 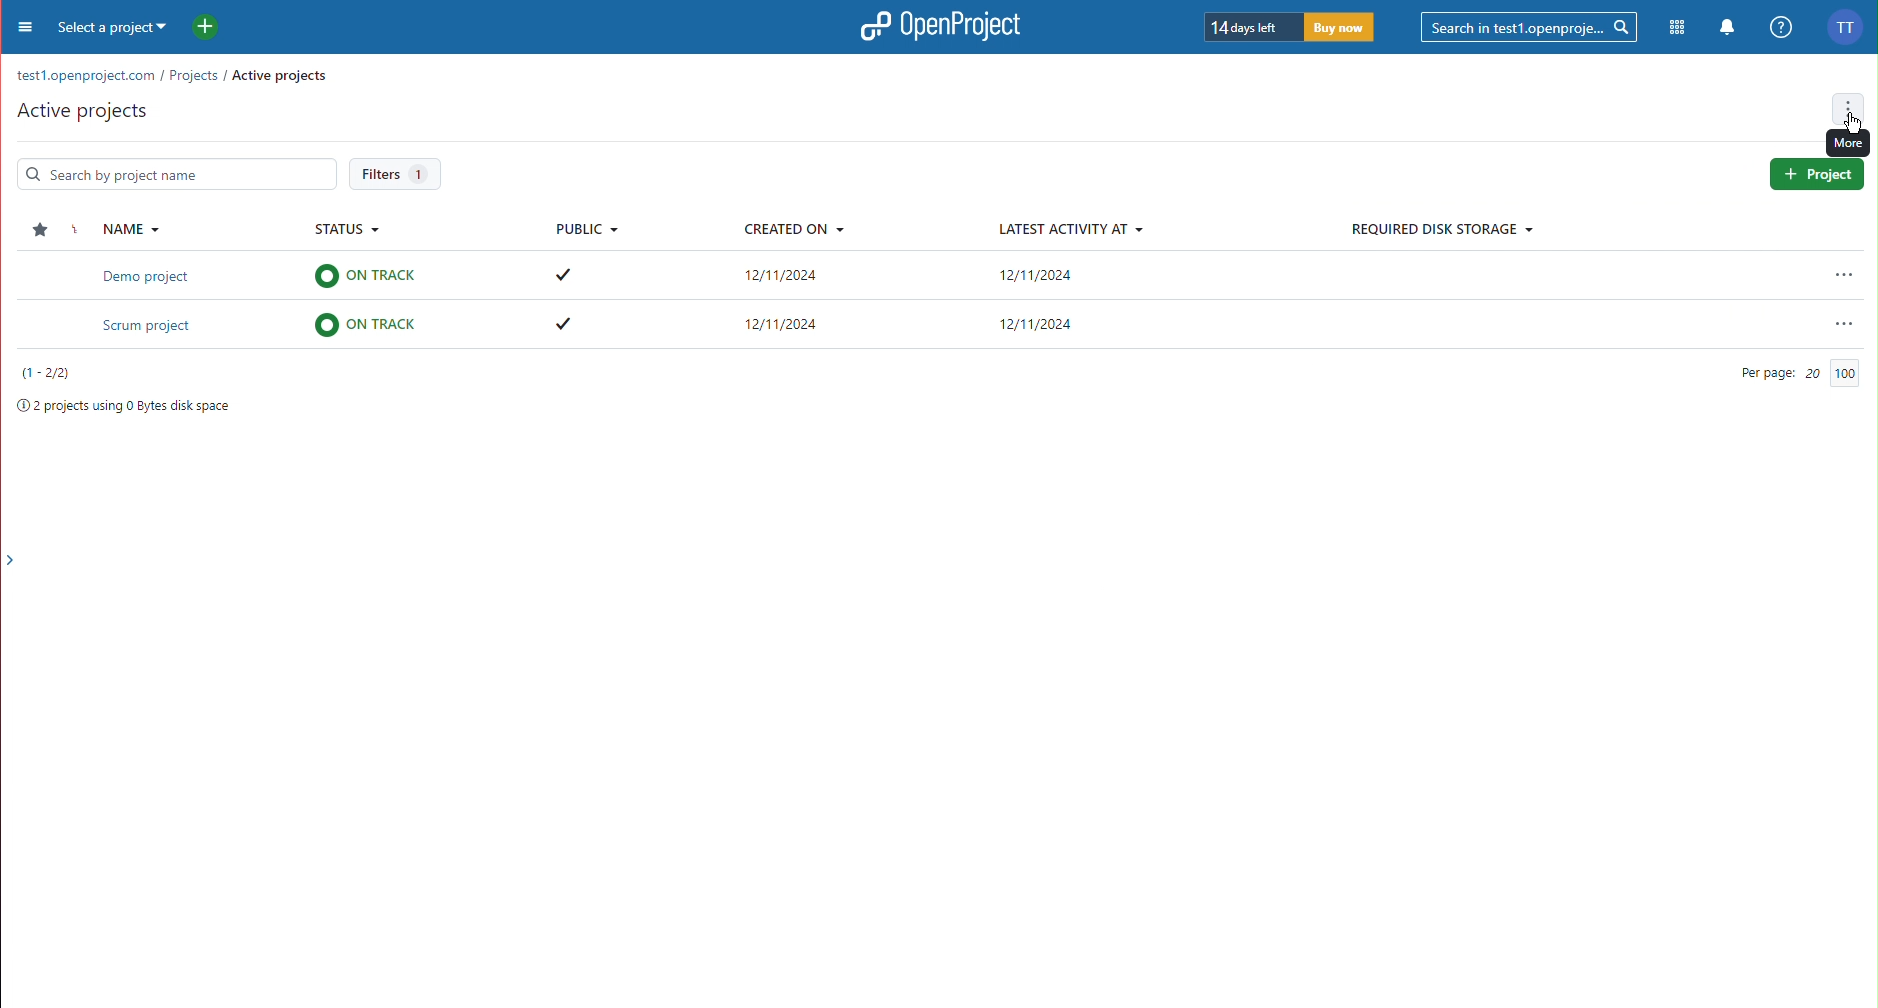 What do you see at coordinates (1725, 29) in the screenshot?
I see `Notifications` at bounding box center [1725, 29].